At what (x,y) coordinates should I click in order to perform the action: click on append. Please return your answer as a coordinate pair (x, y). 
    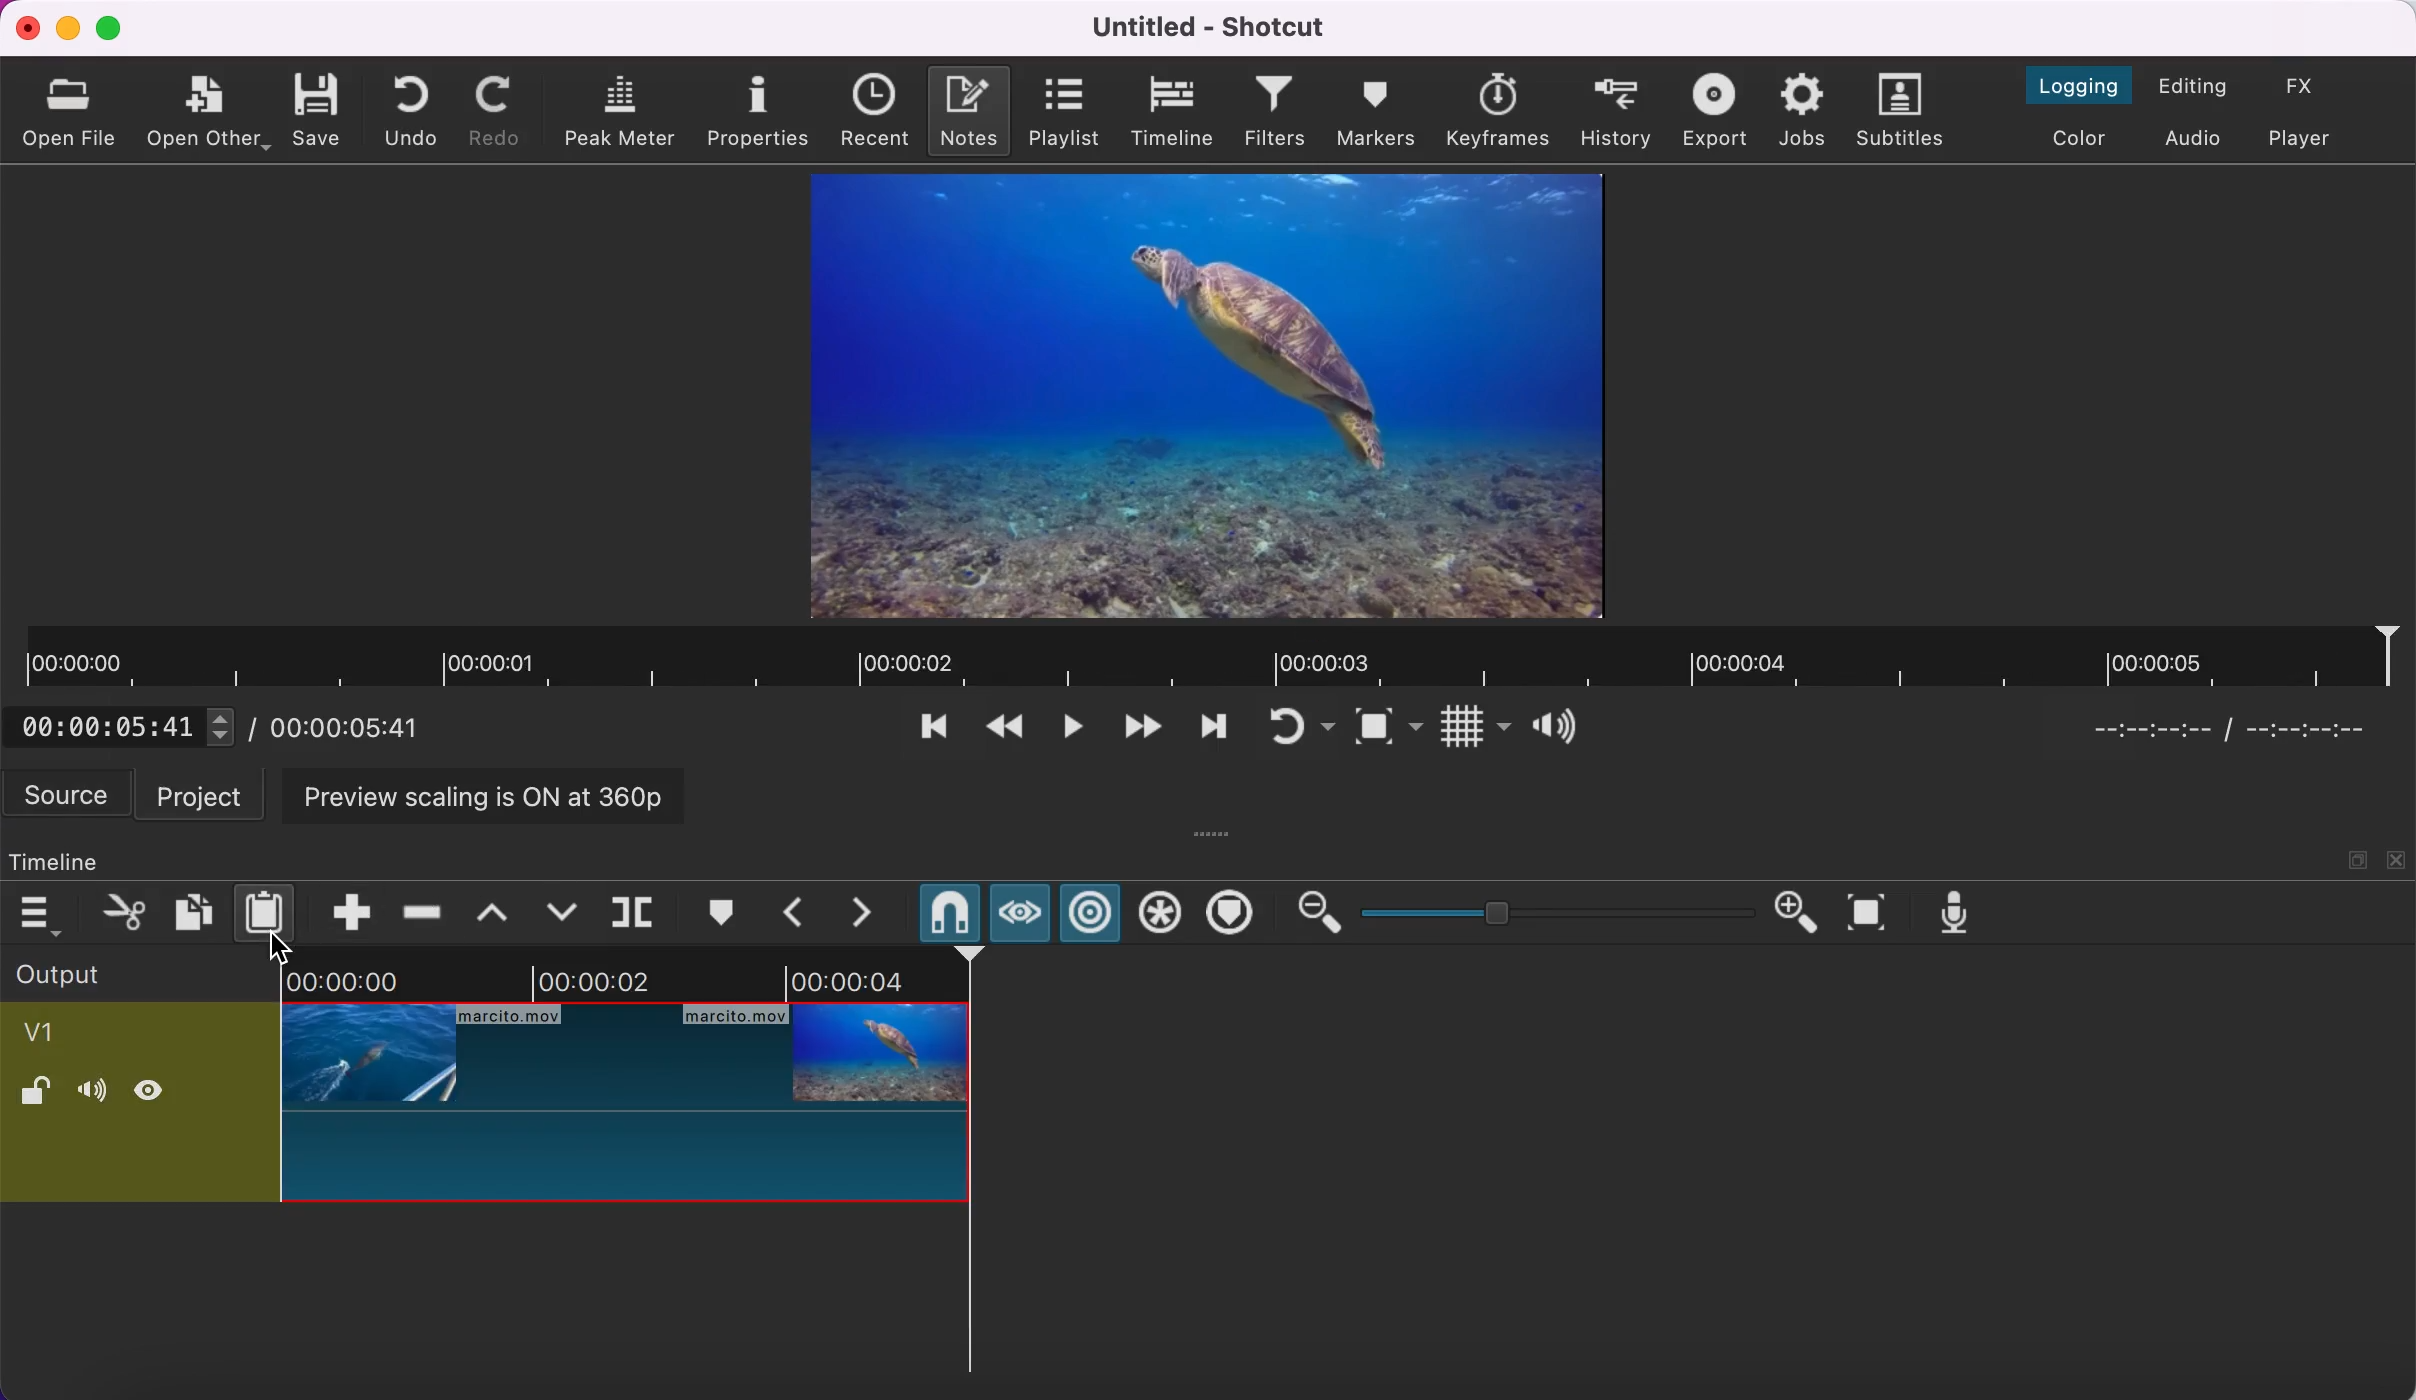
    Looking at the image, I should click on (350, 911).